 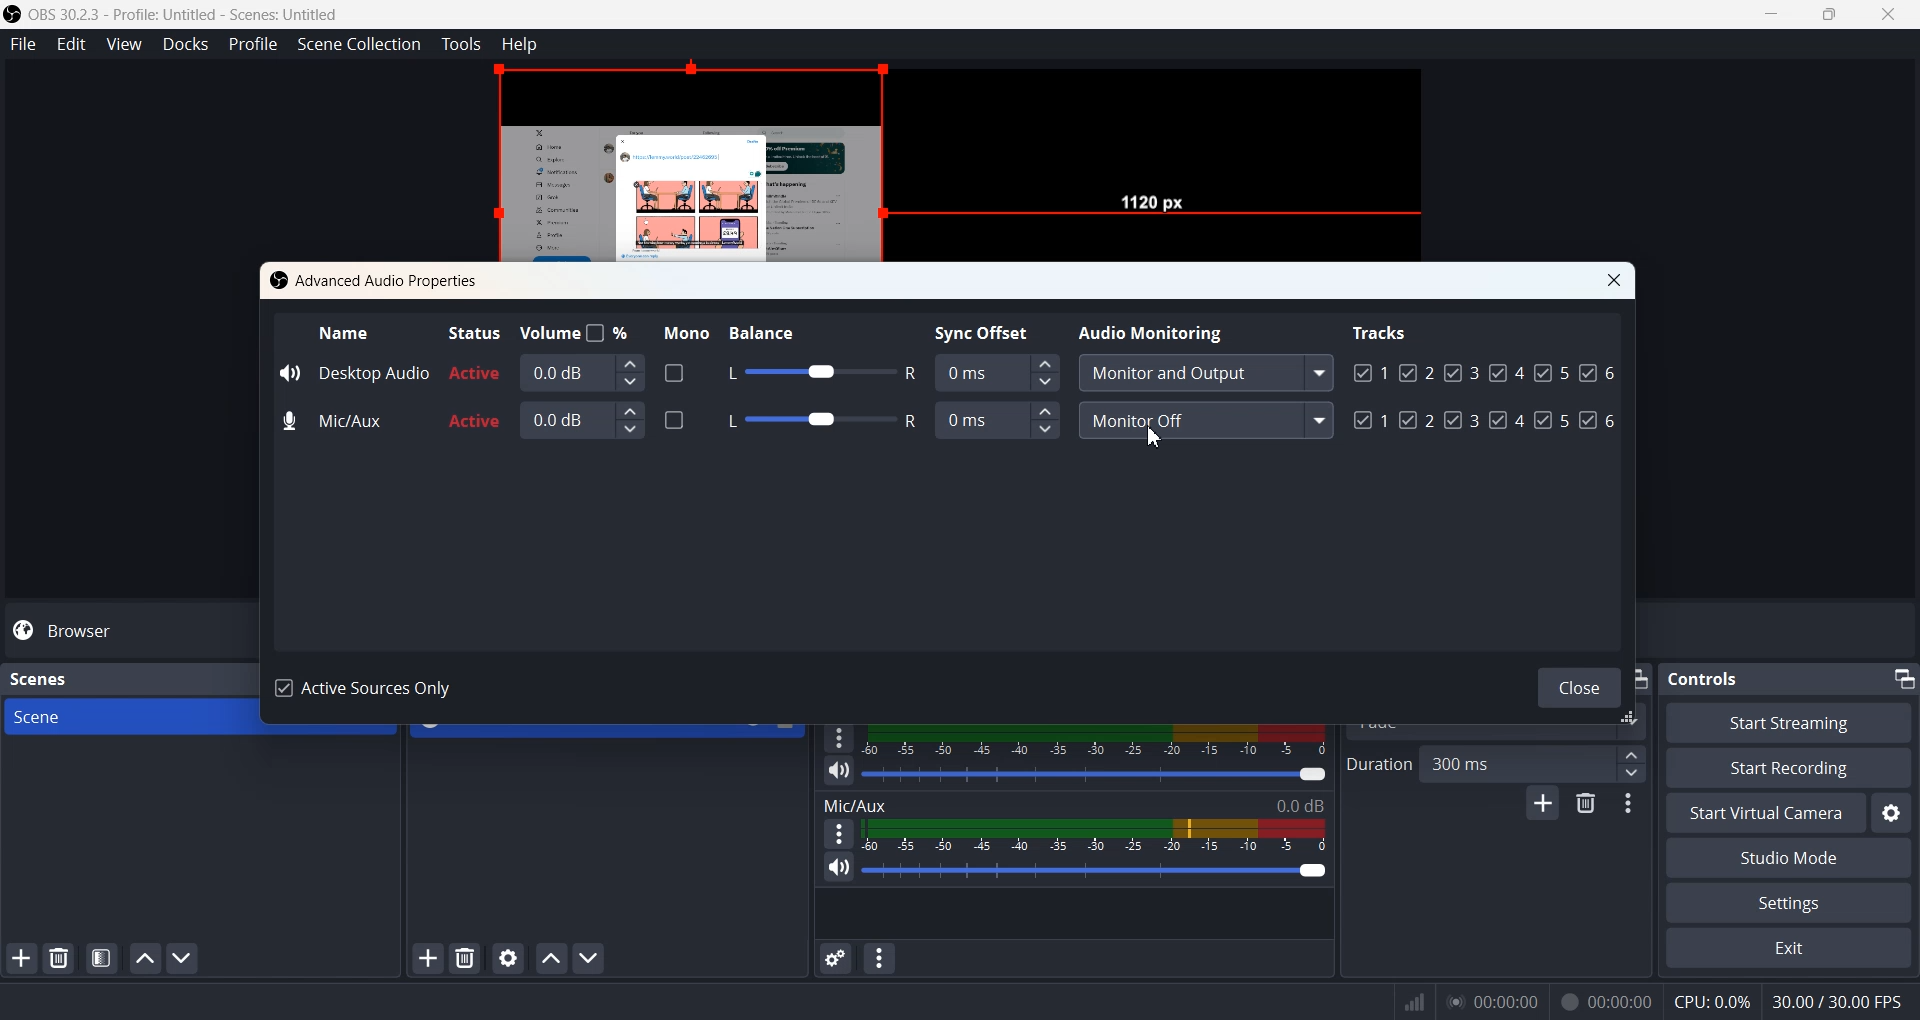 I want to click on Tools, so click(x=462, y=44).